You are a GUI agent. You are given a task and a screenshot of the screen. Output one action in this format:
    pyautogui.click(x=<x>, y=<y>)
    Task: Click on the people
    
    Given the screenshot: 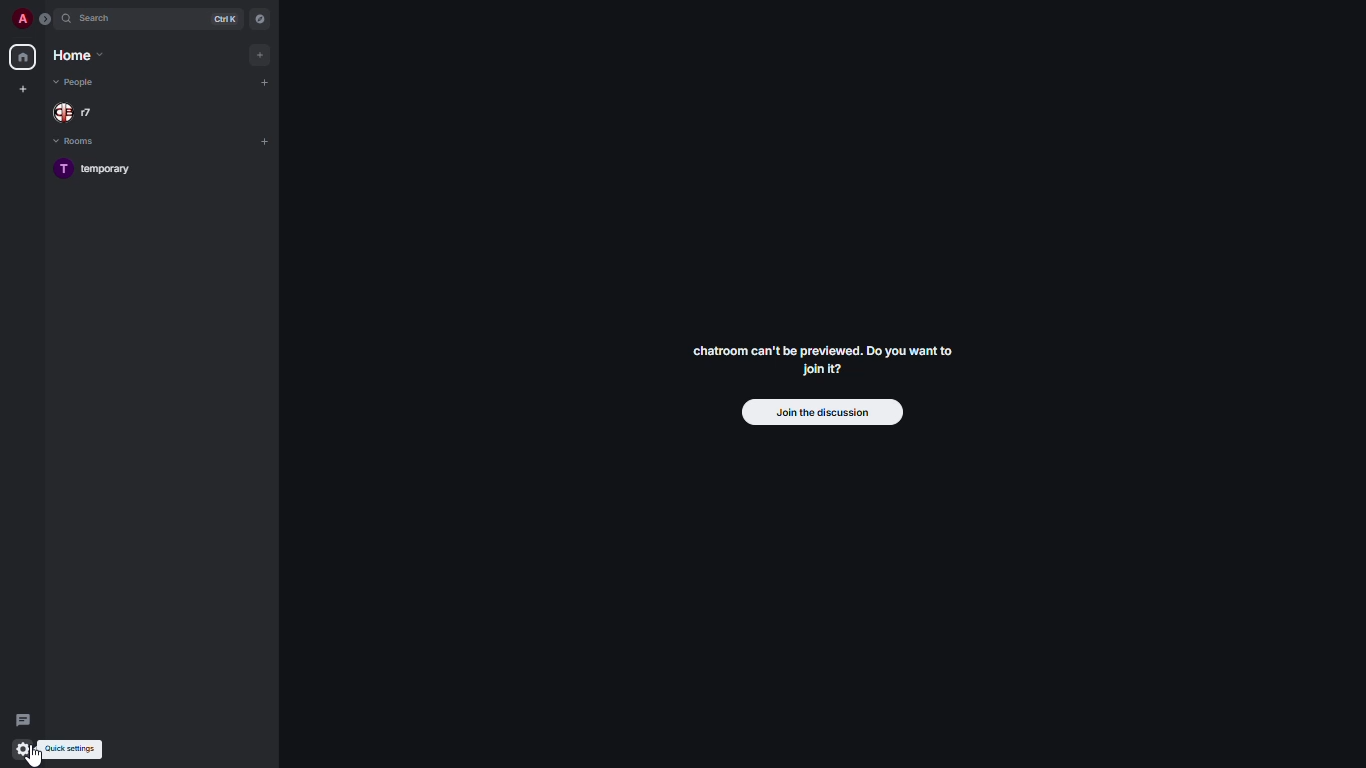 What is the action you would take?
    pyautogui.click(x=78, y=112)
    